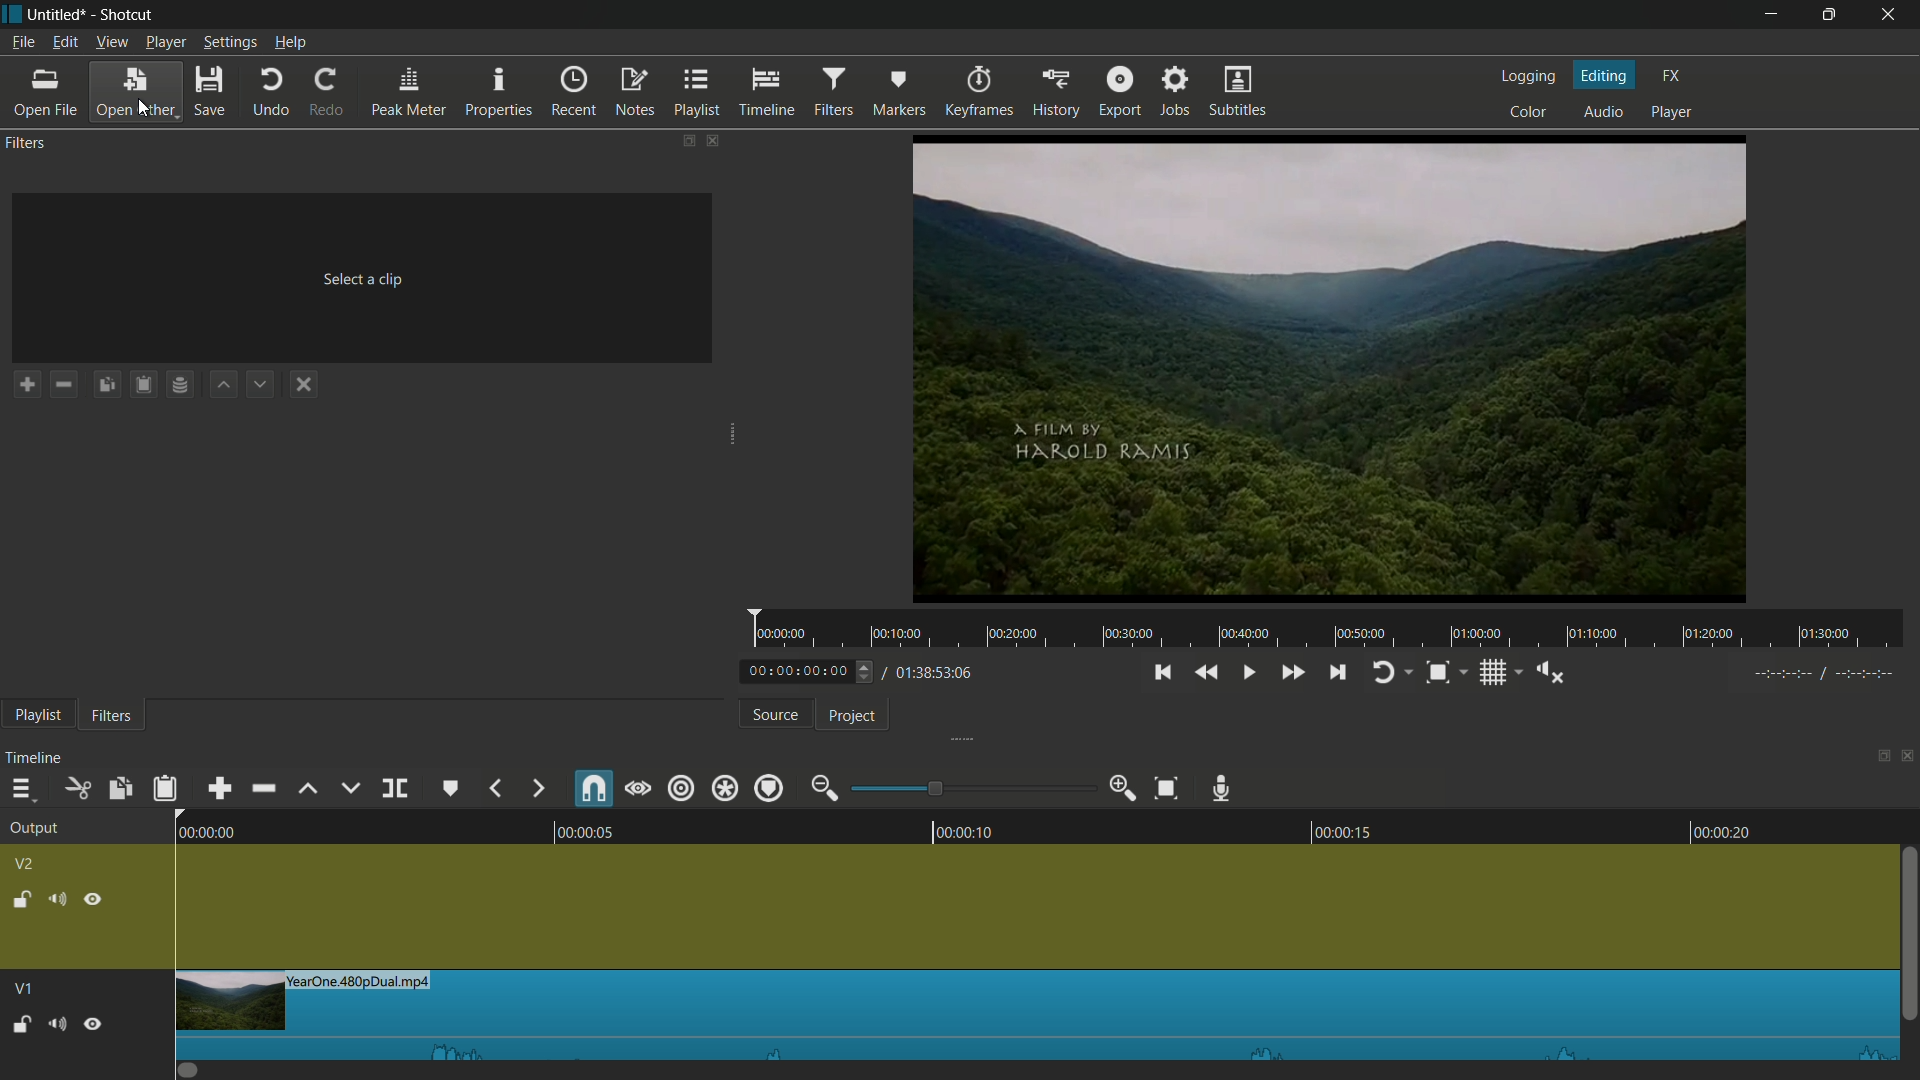 The height and width of the screenshot is (1080, 1920). I want to click on project, so click(845, 714).